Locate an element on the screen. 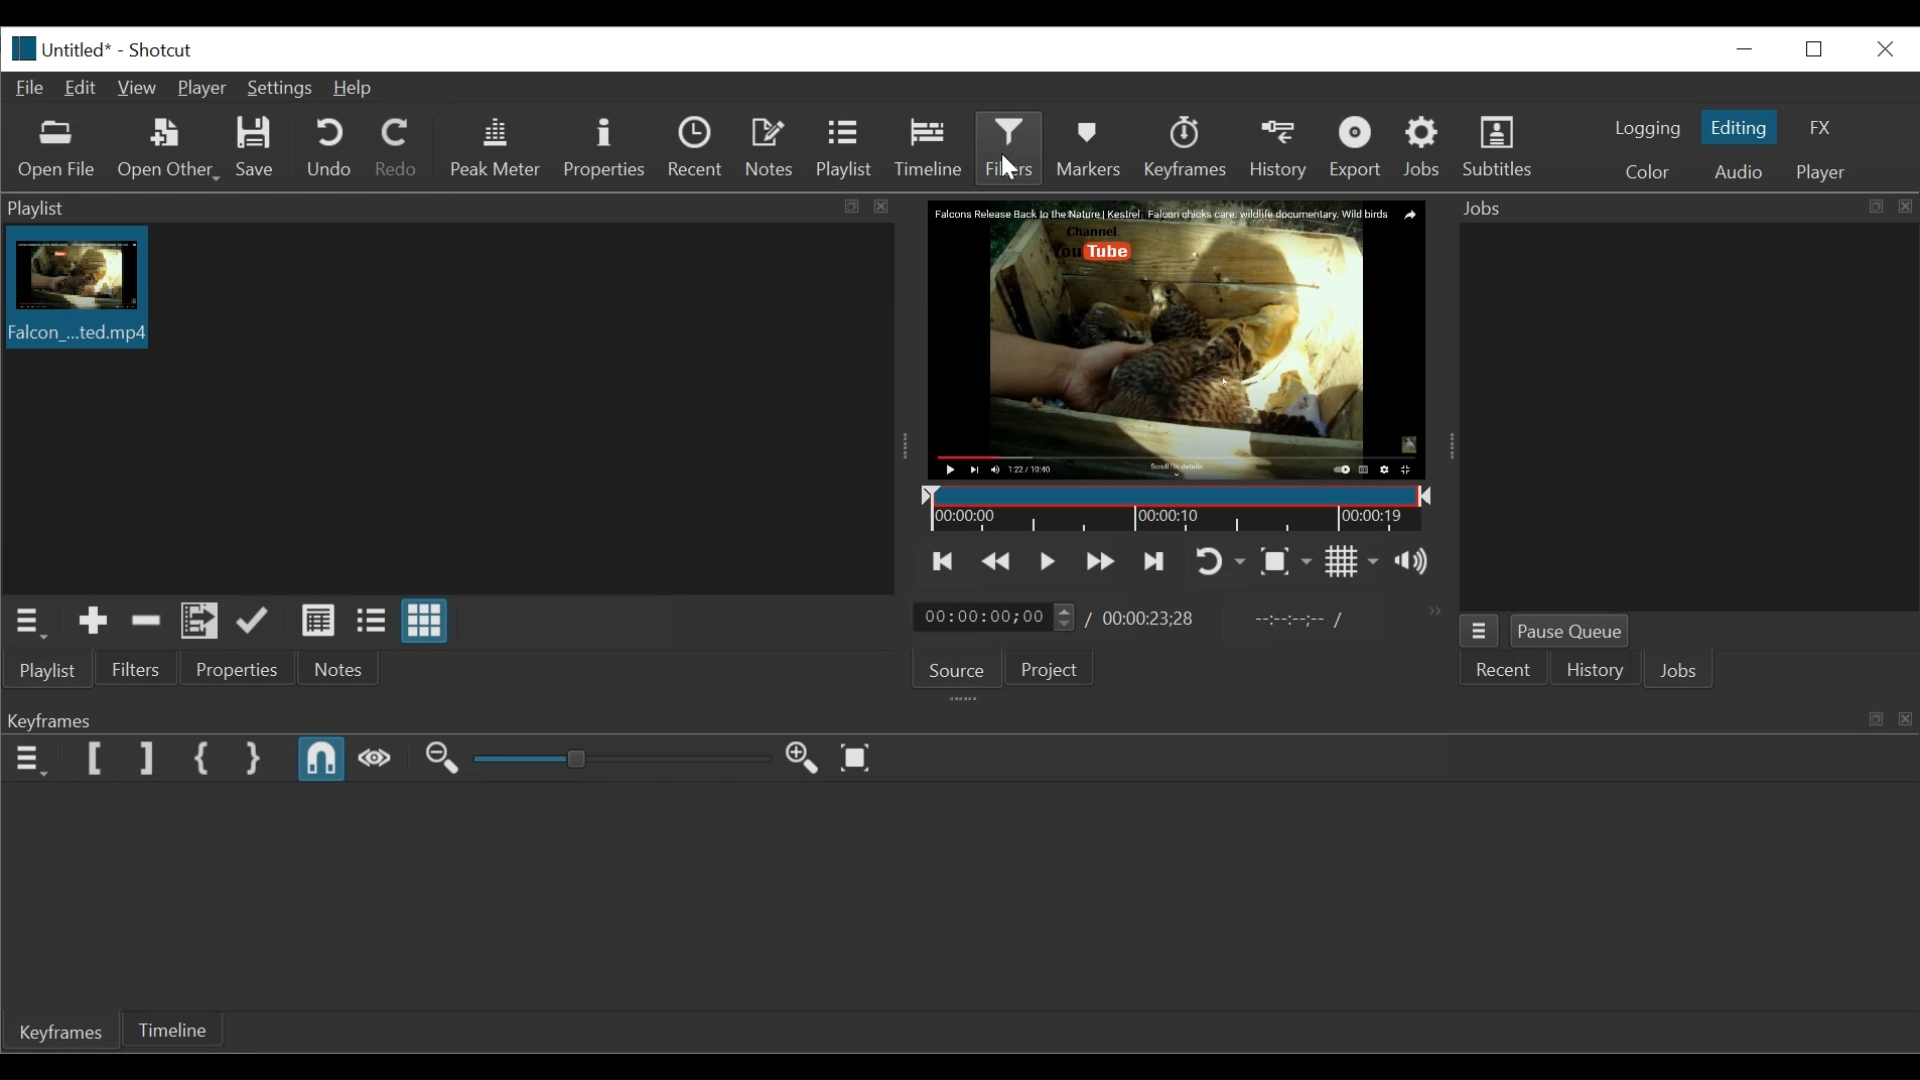  Skip to the previous point is located at coordinates (944, 560).